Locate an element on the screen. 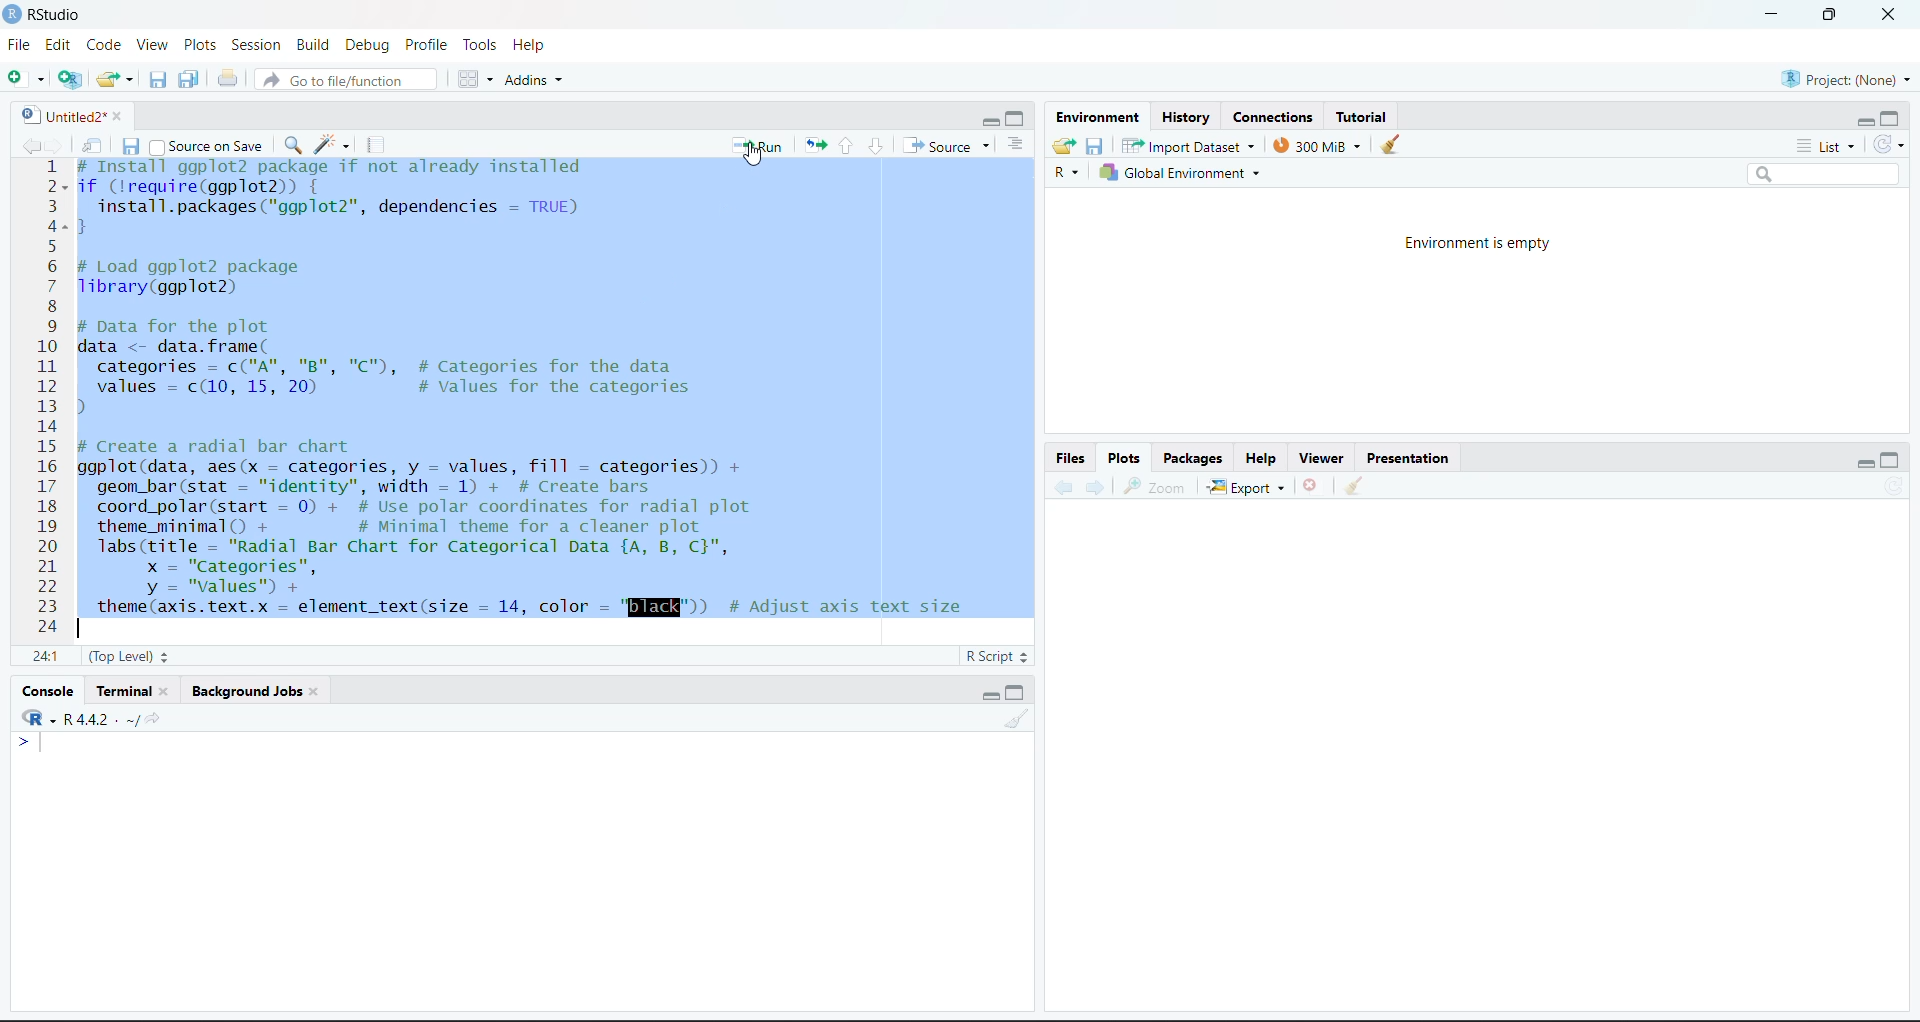 The width and height of the screenshot is (1920, 1022). global Environment  is located at coordinates (1184, 172).